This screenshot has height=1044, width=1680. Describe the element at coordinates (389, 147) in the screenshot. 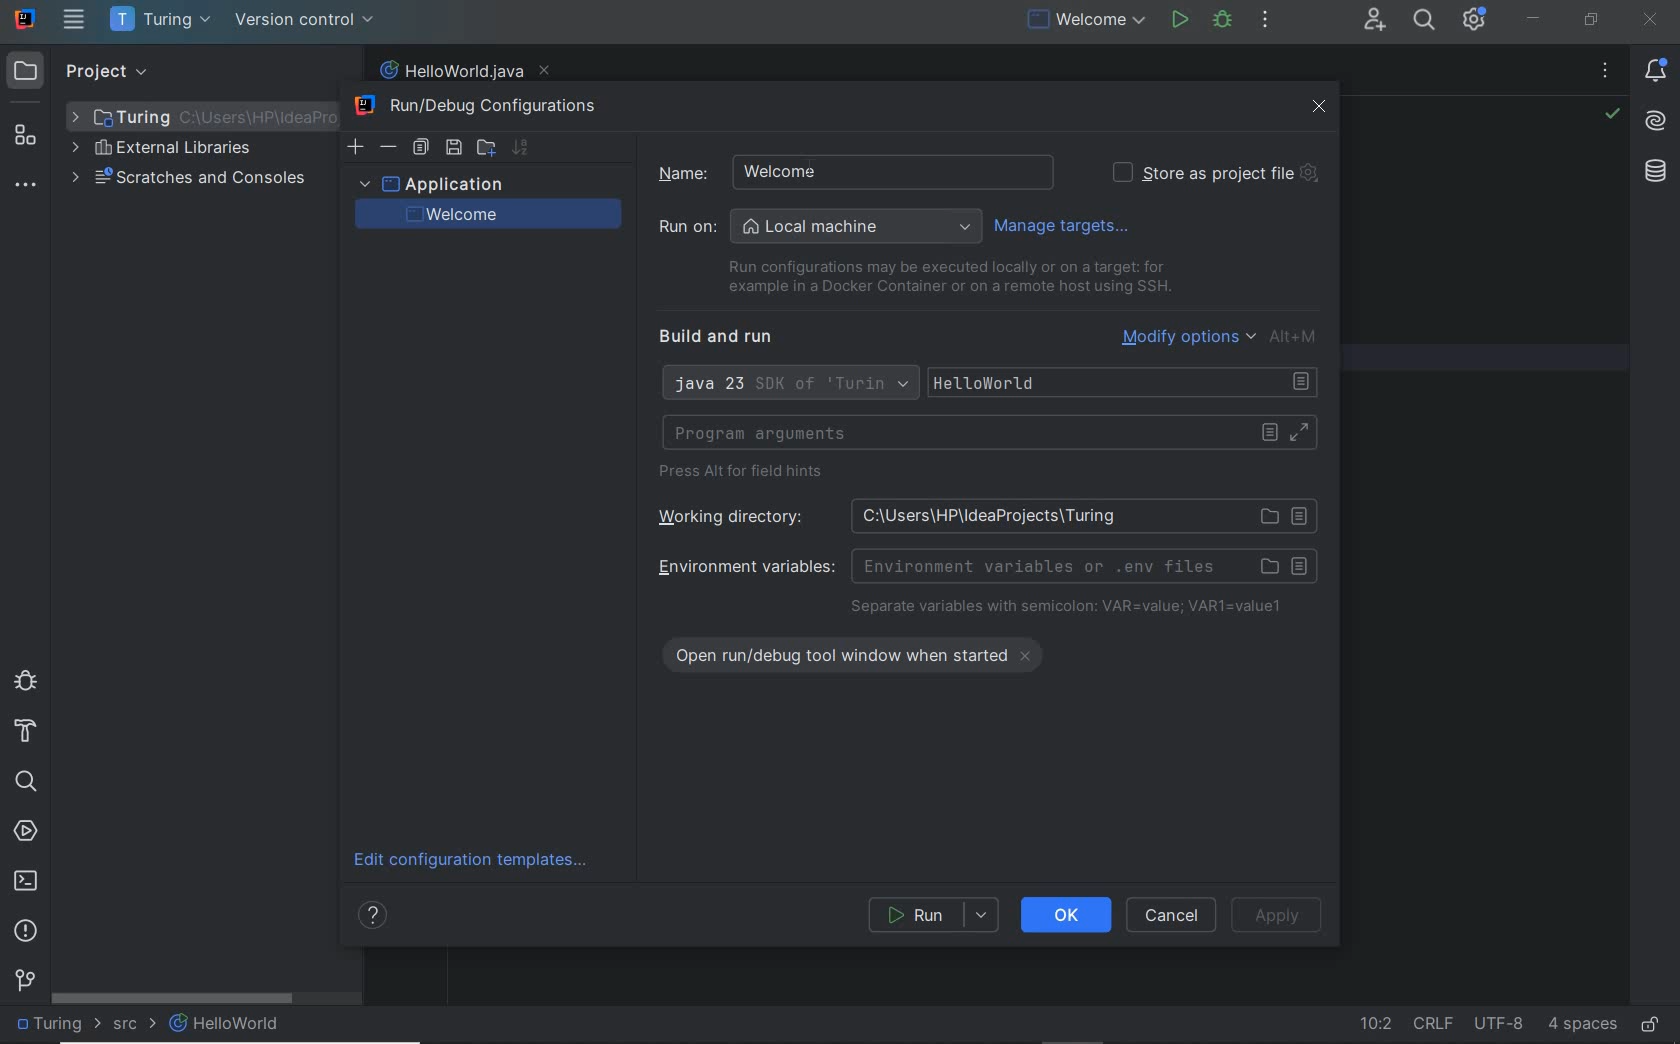

I see `REMOVE CONFIGURATION` at that location.